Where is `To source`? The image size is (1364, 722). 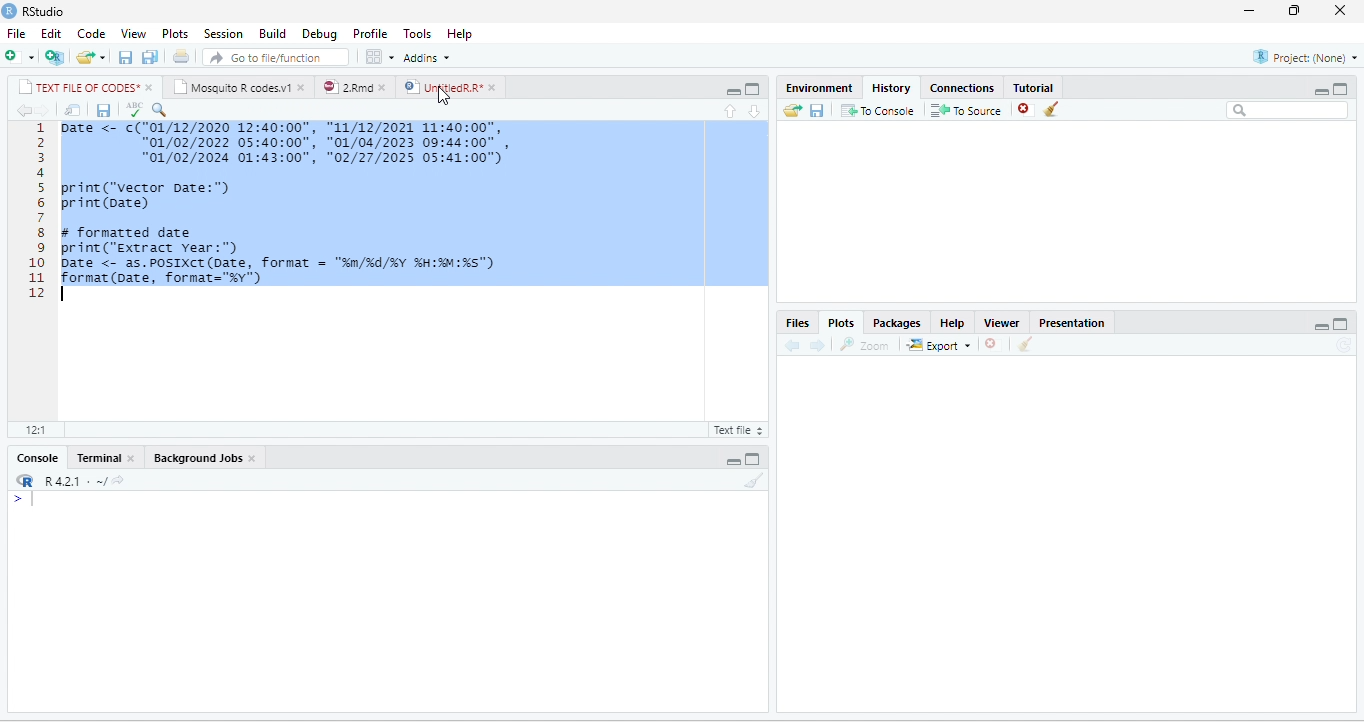
To source is located at coordinates (964, 109).